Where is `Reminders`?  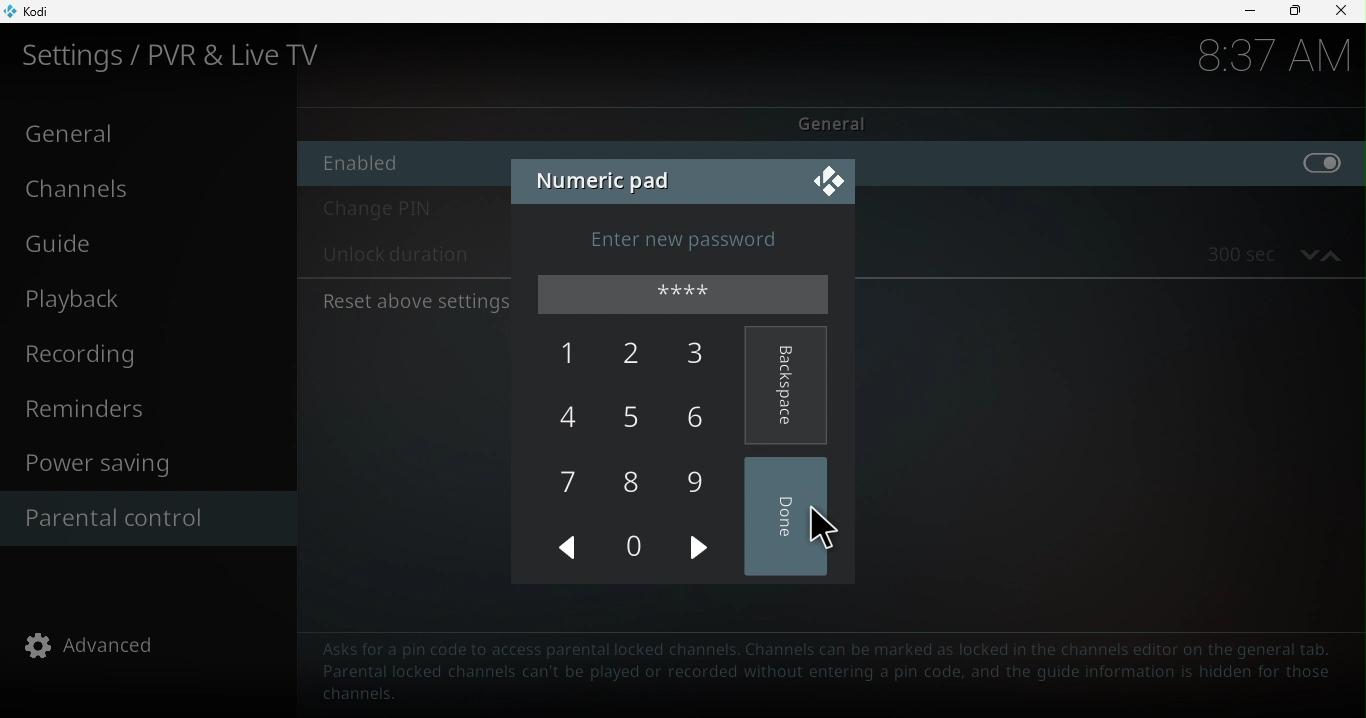
Reminders is located at coordinates (152, 412).